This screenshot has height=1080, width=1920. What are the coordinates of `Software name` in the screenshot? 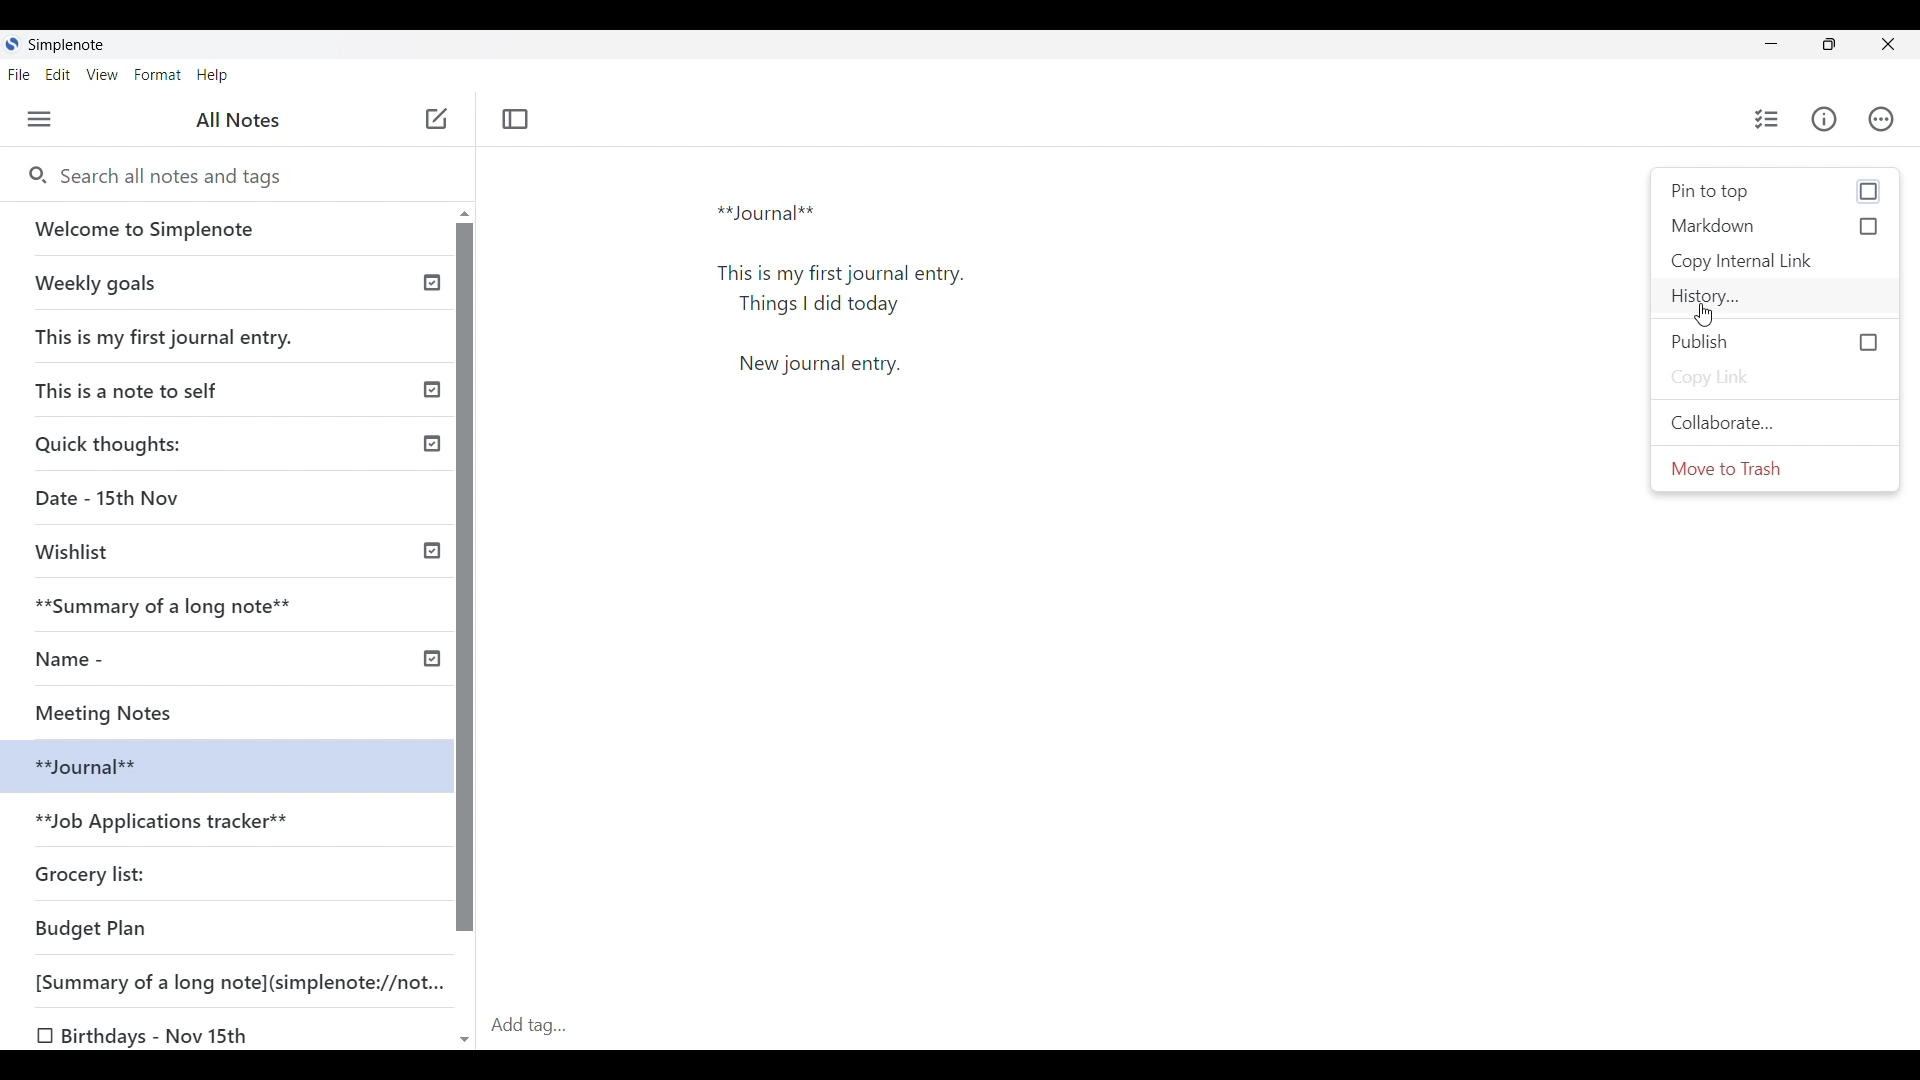 It's located at (68, 45).